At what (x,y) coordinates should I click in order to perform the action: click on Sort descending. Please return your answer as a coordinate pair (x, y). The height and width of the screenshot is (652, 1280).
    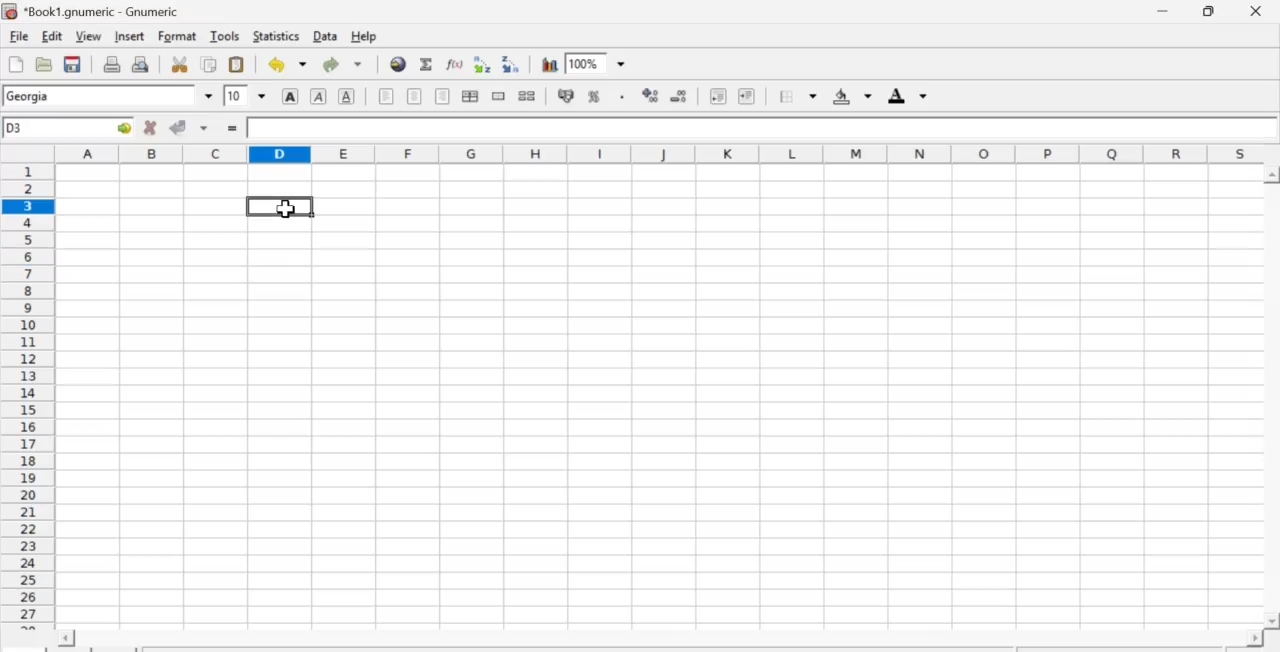
    Looking at the image, I should click on (512, 66).